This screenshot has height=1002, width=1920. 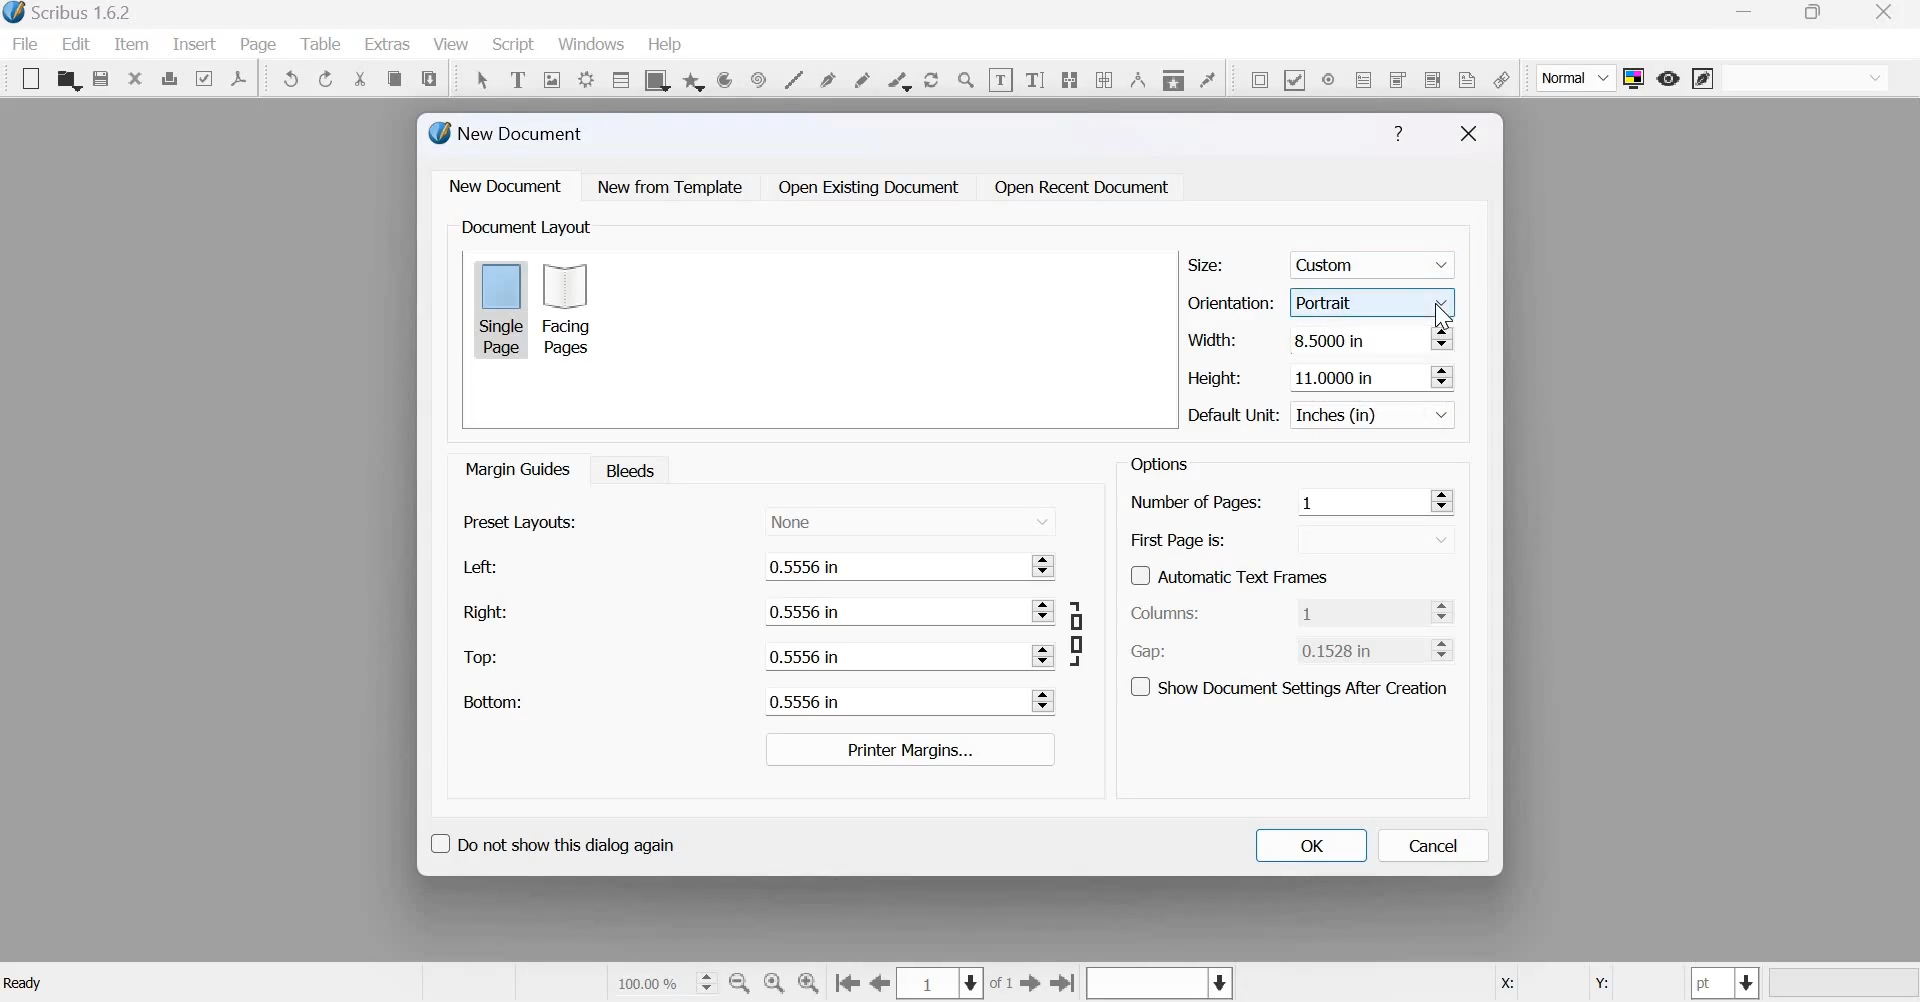 I want to click on Increase and Decrease, so click(x=1441, y=376).